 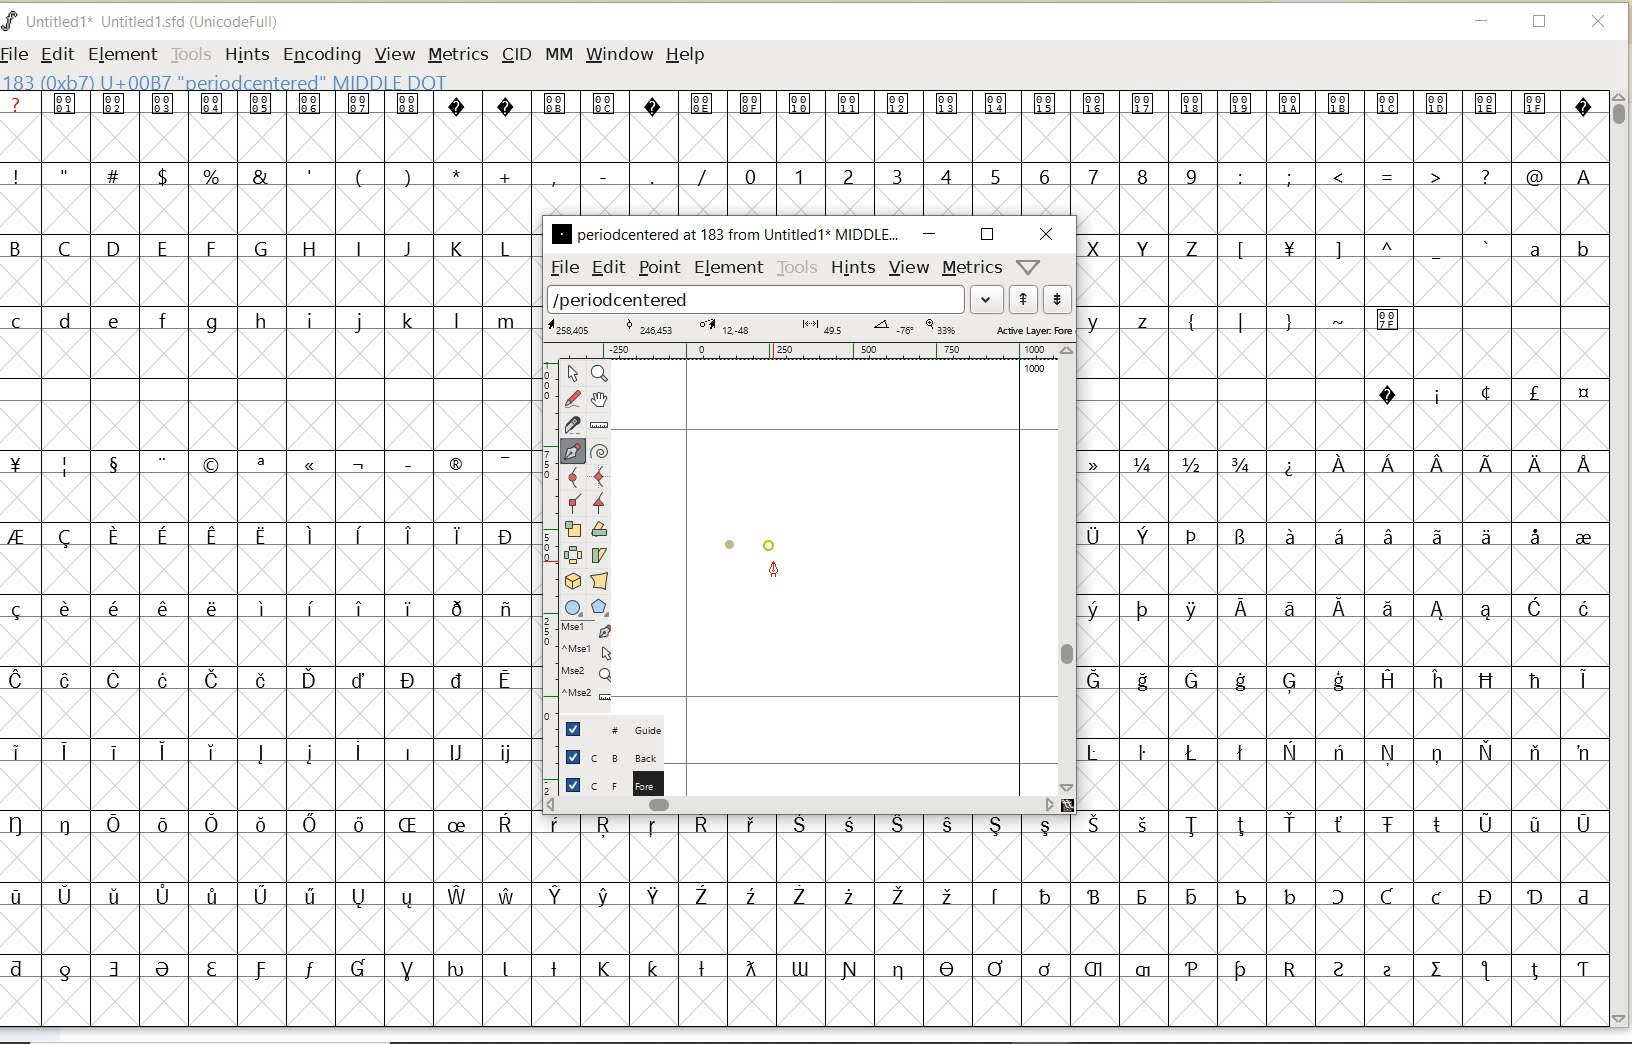 I want to click on edit, so click(x=607, y=267).